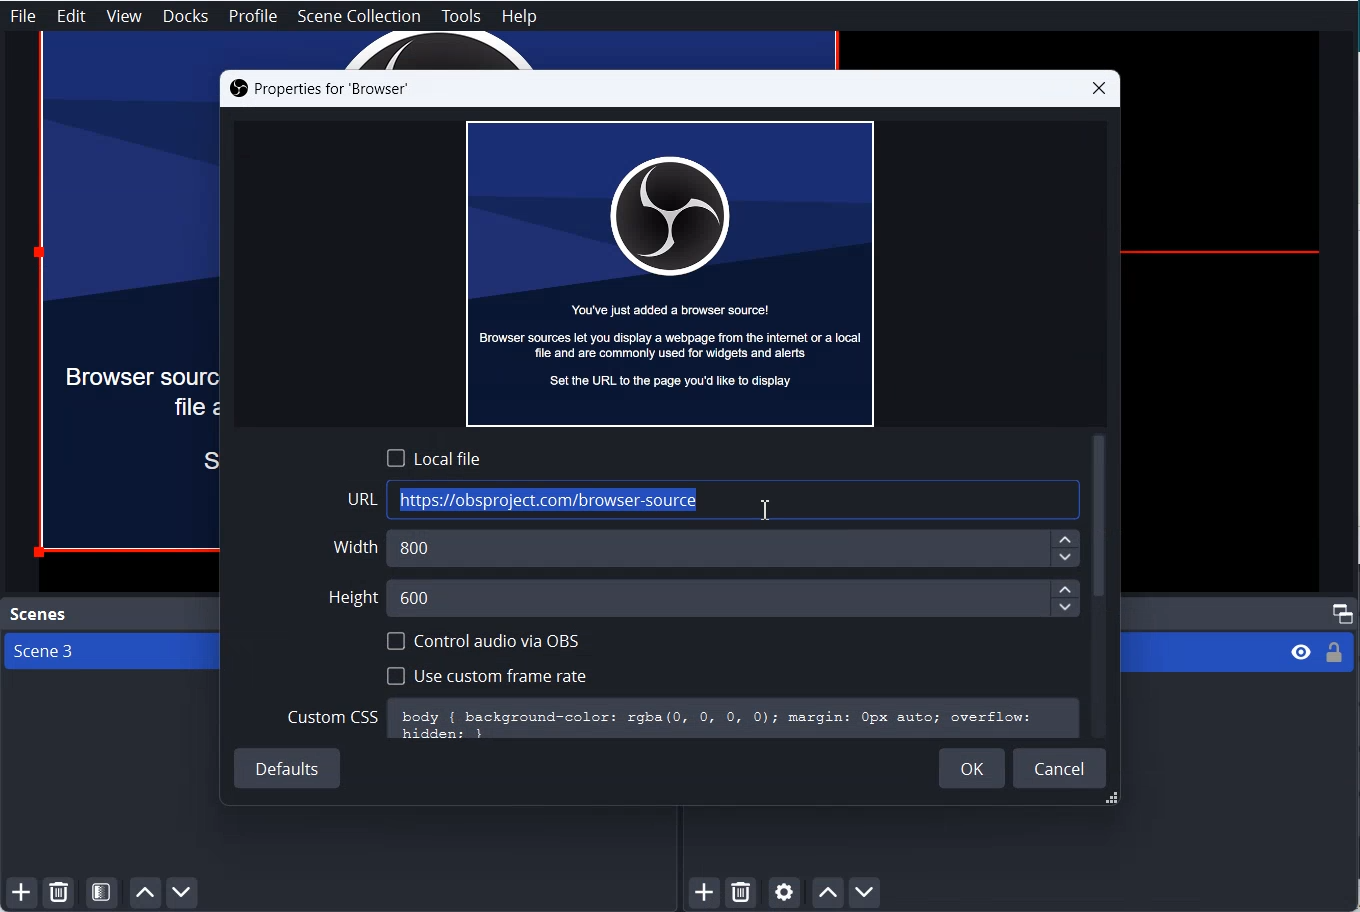 Image resolution: width=1360 pixels, height=912 pixels. What do you see at coordinates (783, 894) in the screenshot?
I see `Open Source Settings` at bounding box center [783, 894].